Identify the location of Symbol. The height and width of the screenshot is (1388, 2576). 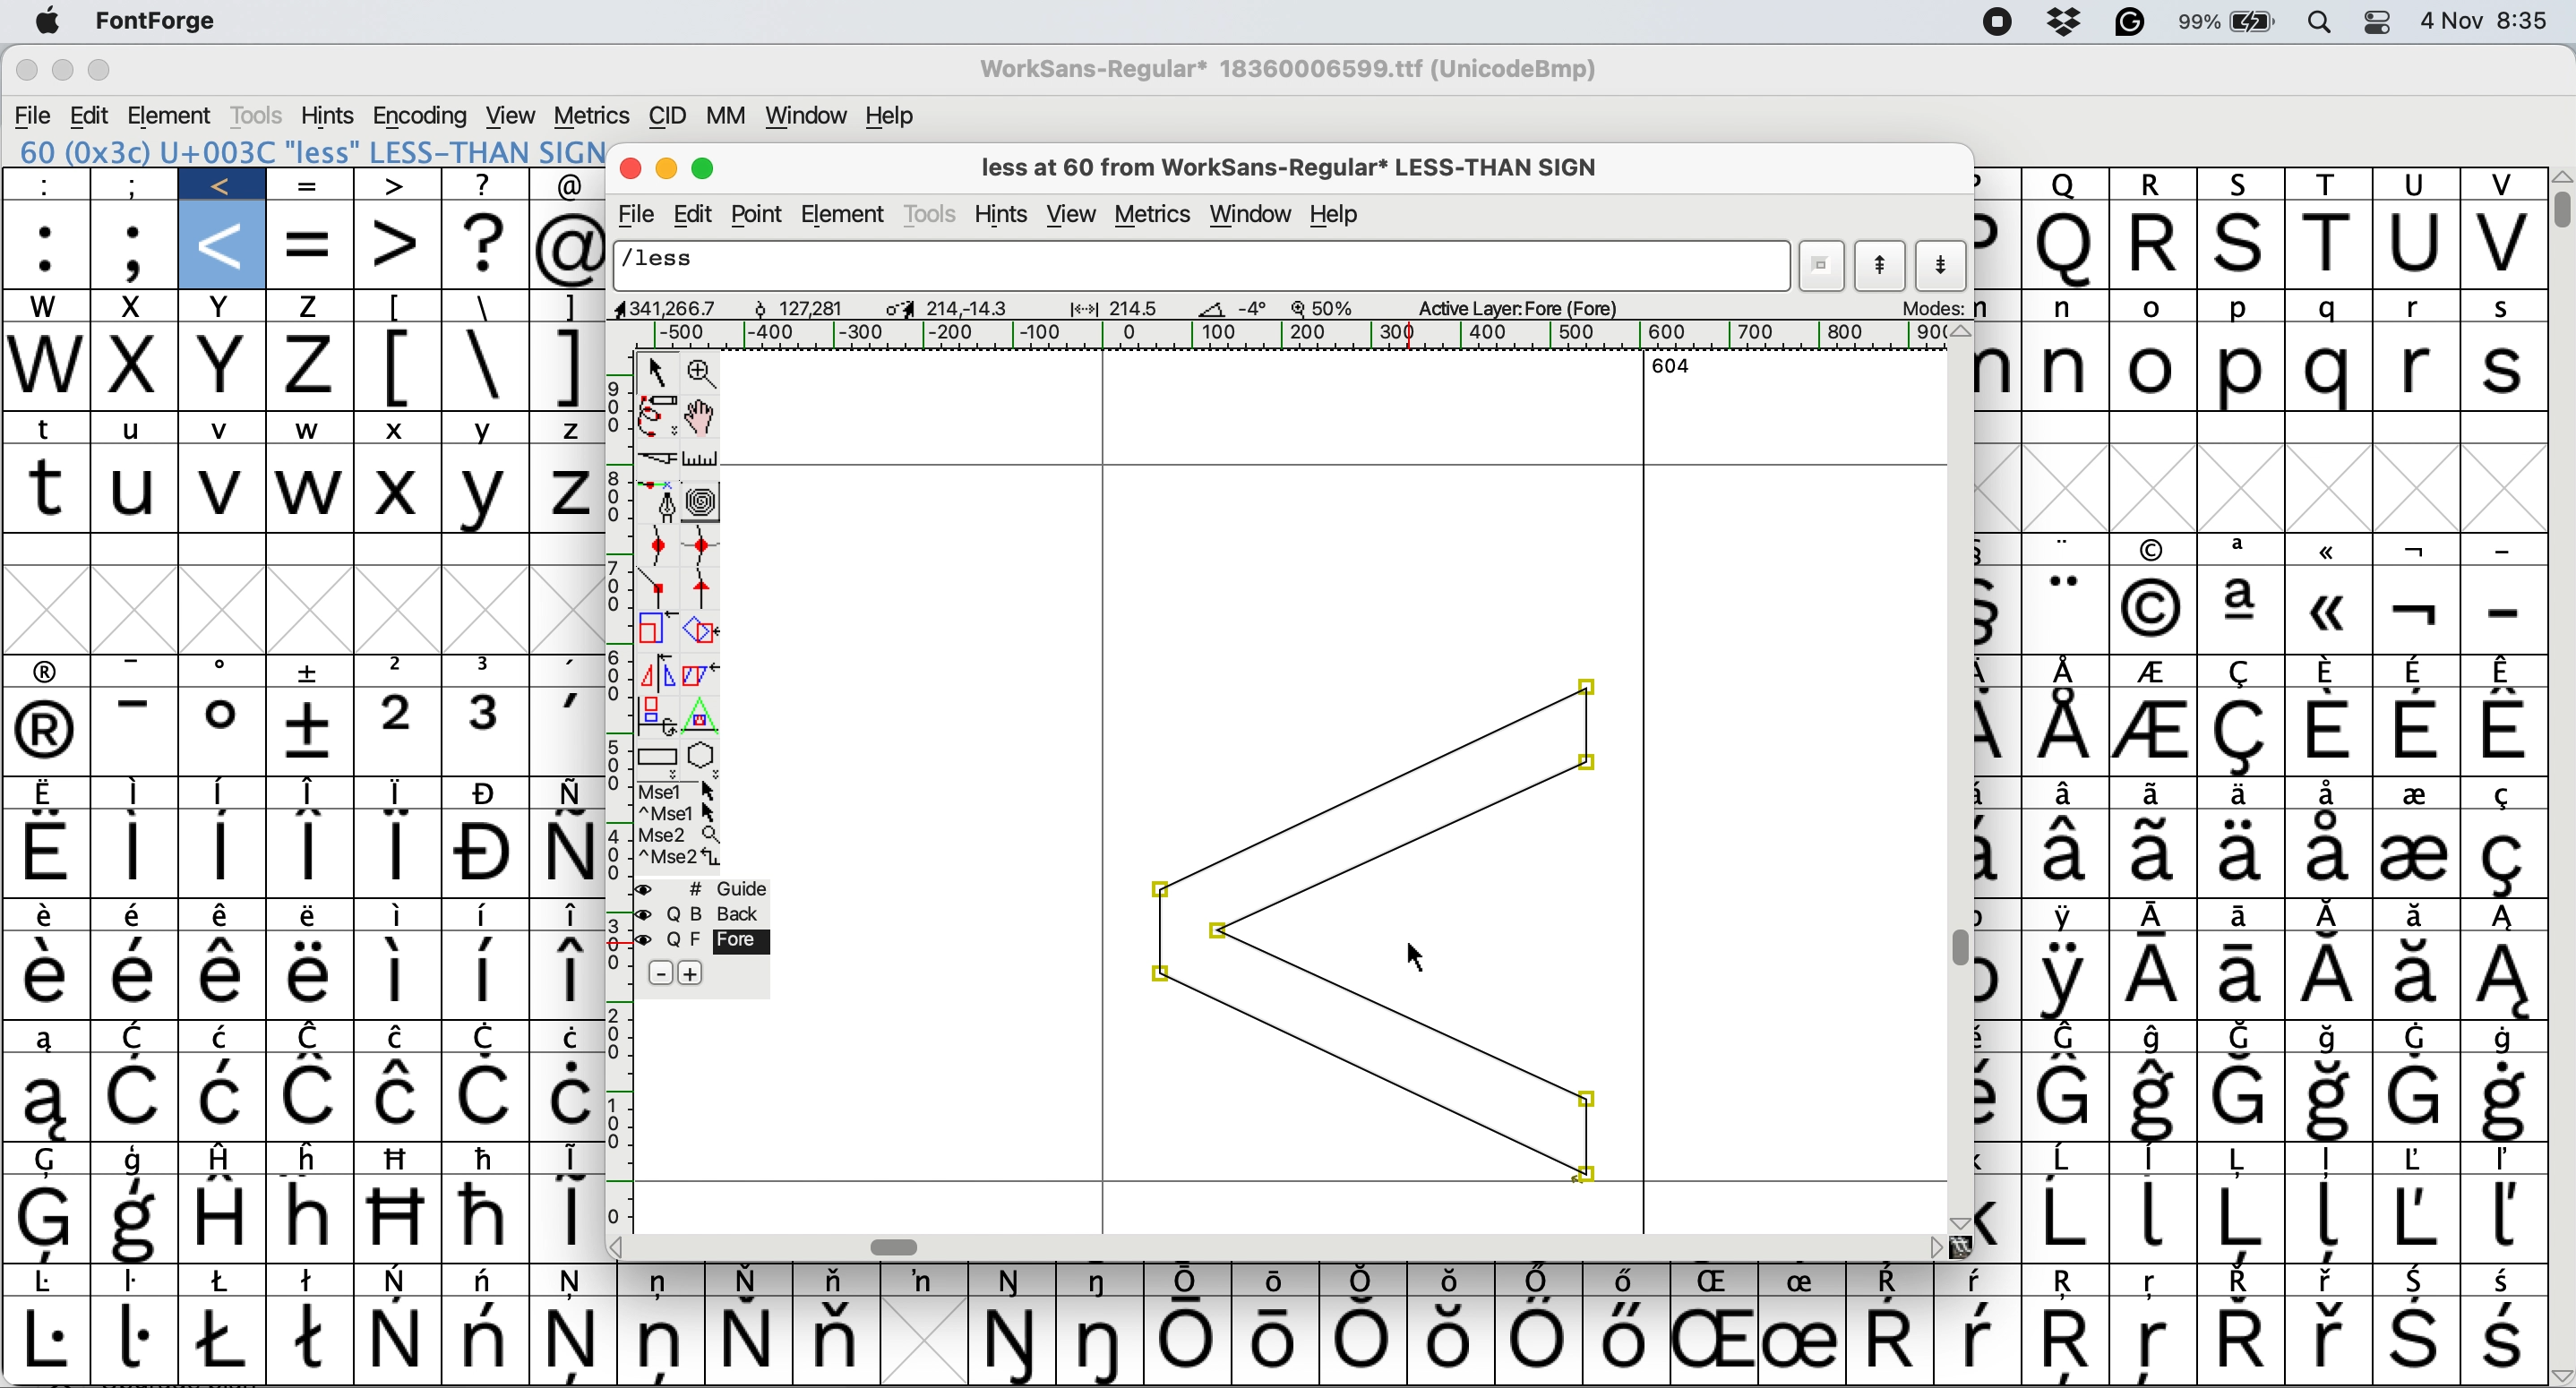
(224, 977).